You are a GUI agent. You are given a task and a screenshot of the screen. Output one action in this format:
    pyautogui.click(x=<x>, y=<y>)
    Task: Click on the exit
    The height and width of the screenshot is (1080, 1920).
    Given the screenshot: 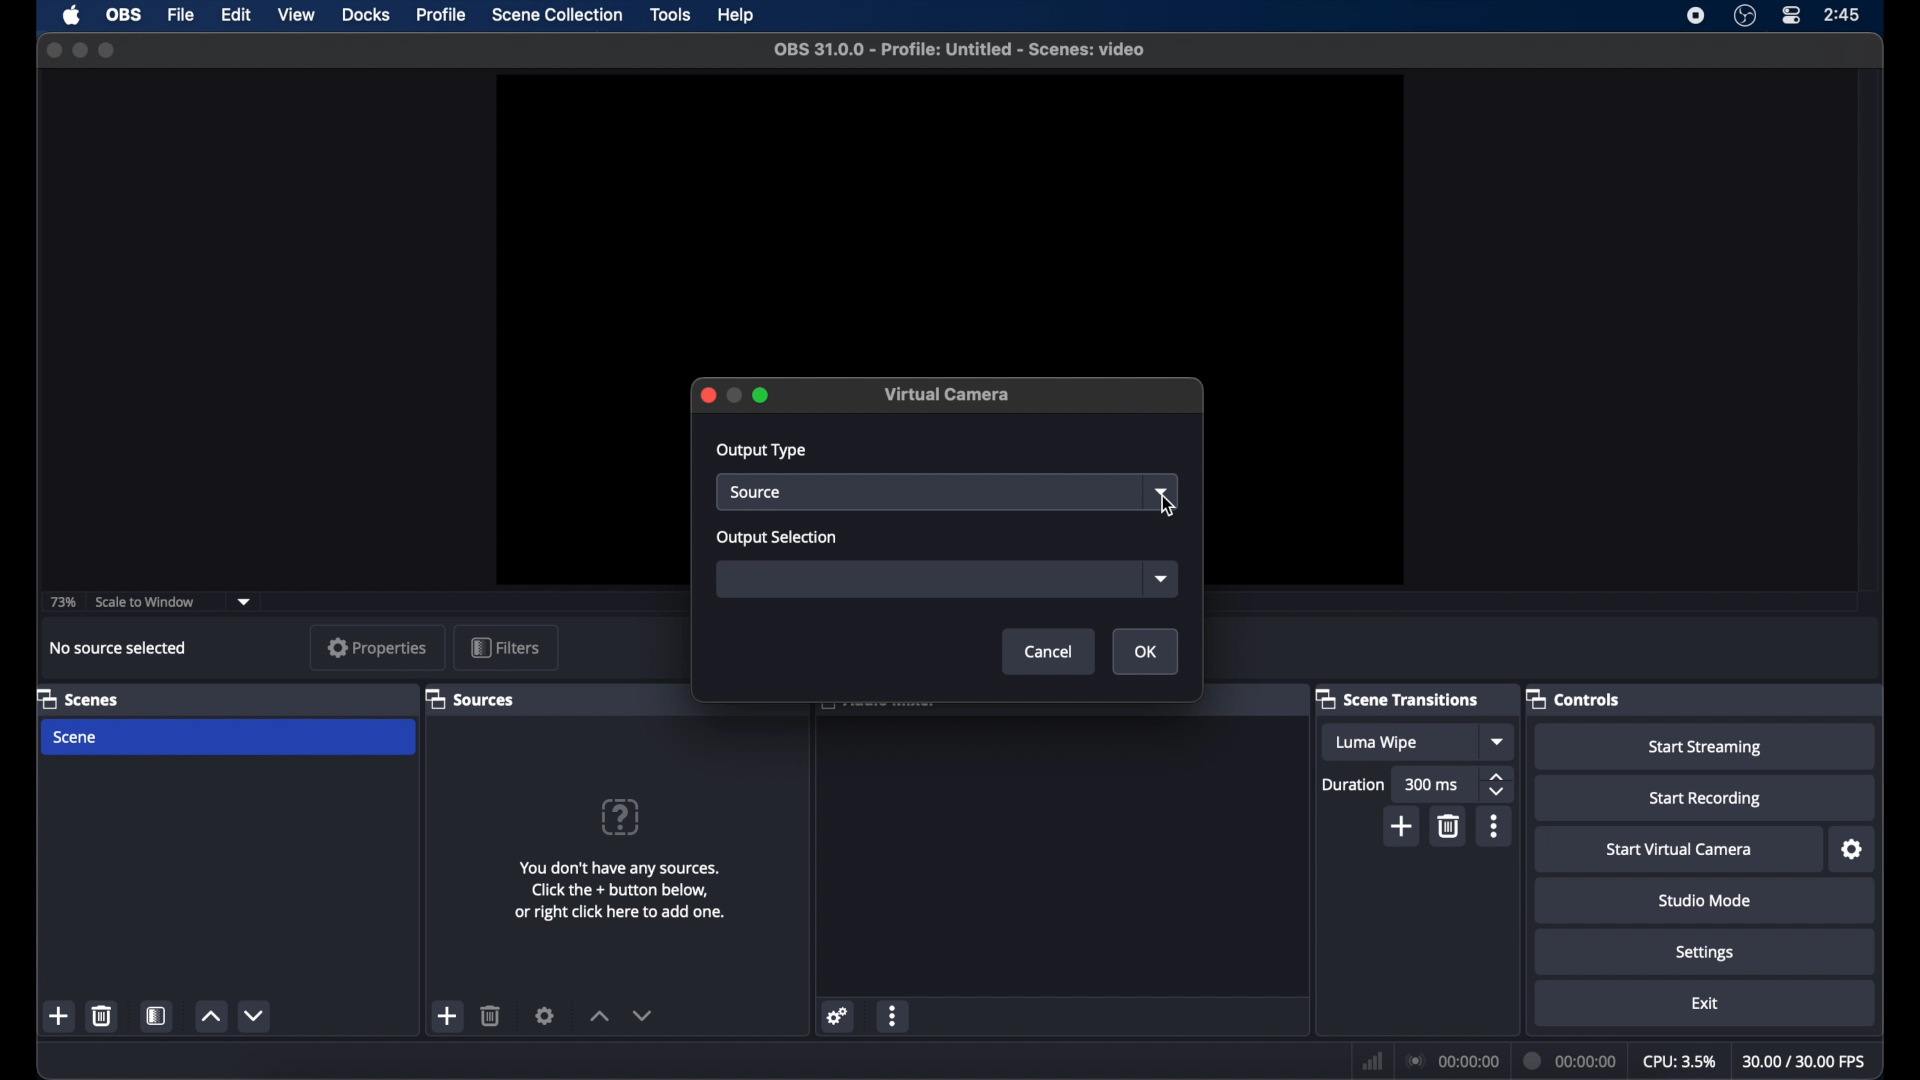 What is the action you would take?
    pyautogui.click(x=1705, y=1004)
    